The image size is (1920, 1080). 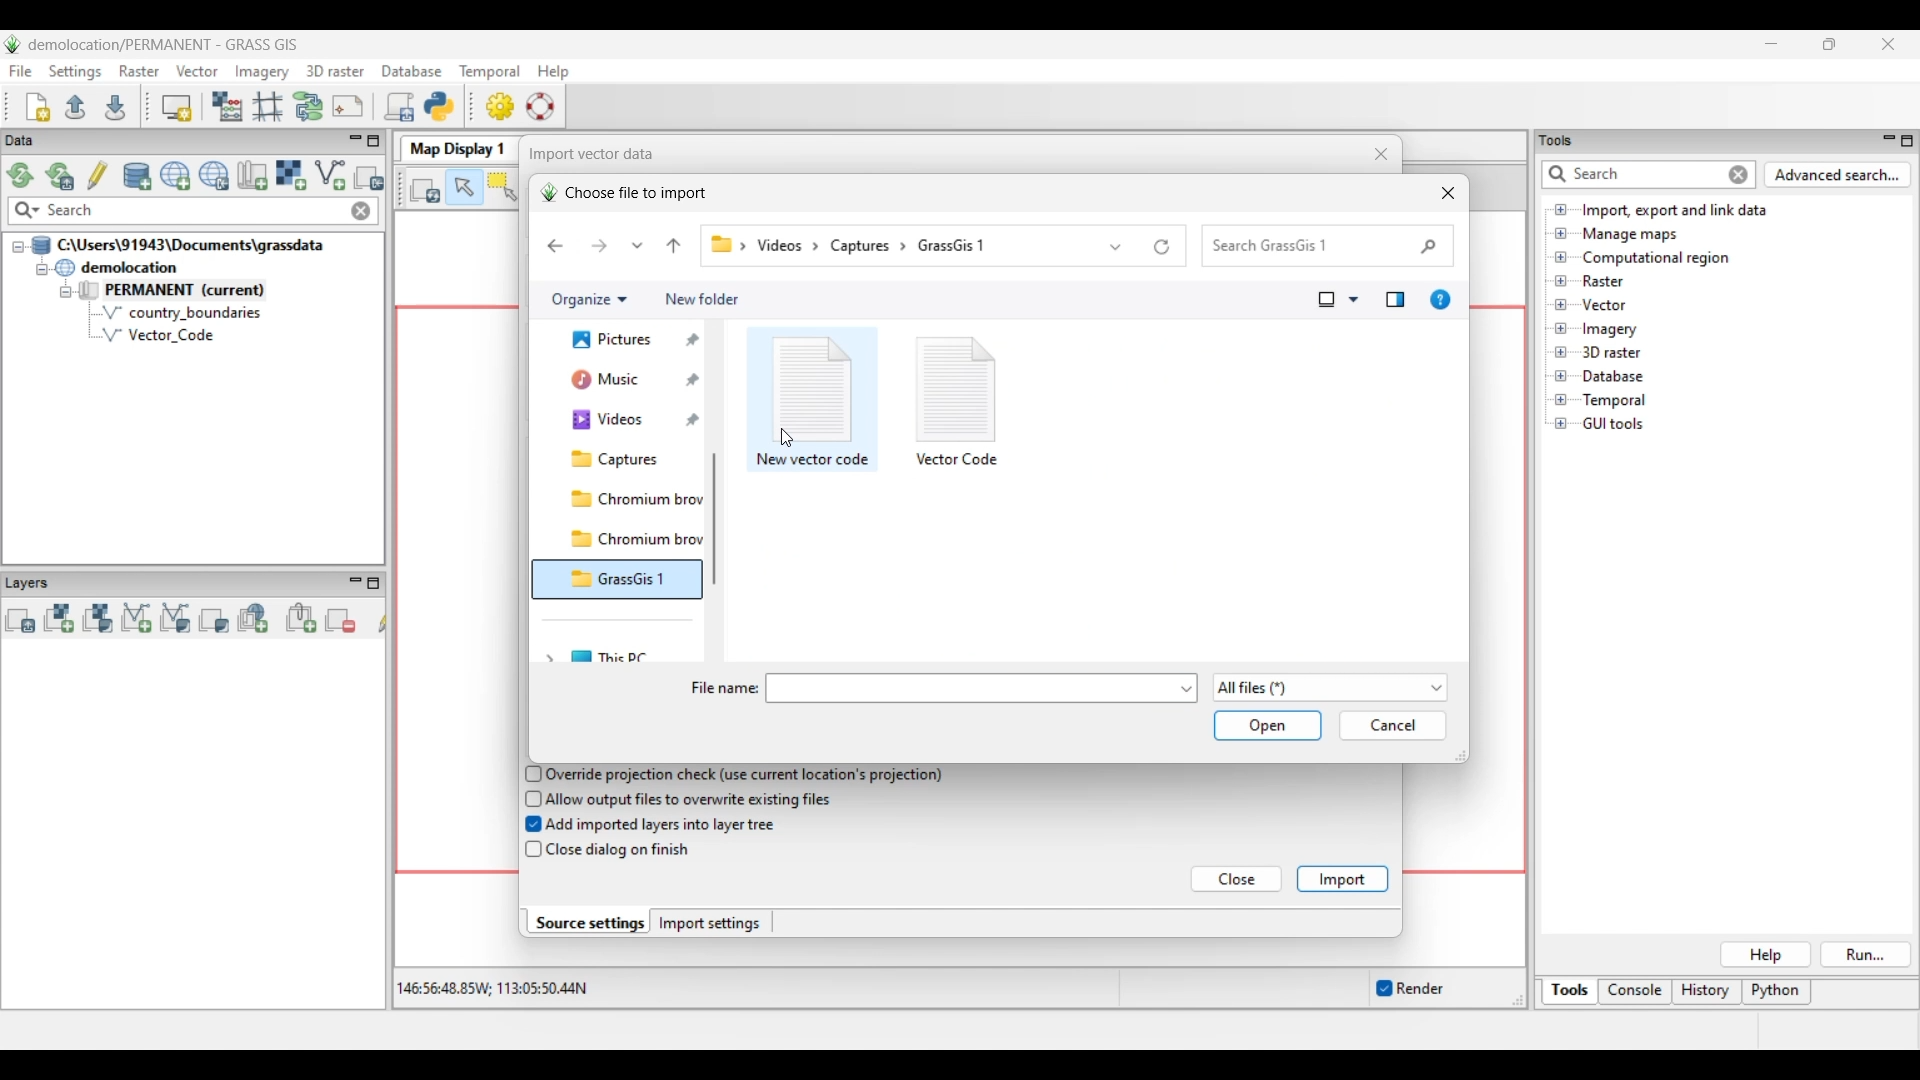 I want to click on Click to open GUI tools, so click(x=1561, y=424).